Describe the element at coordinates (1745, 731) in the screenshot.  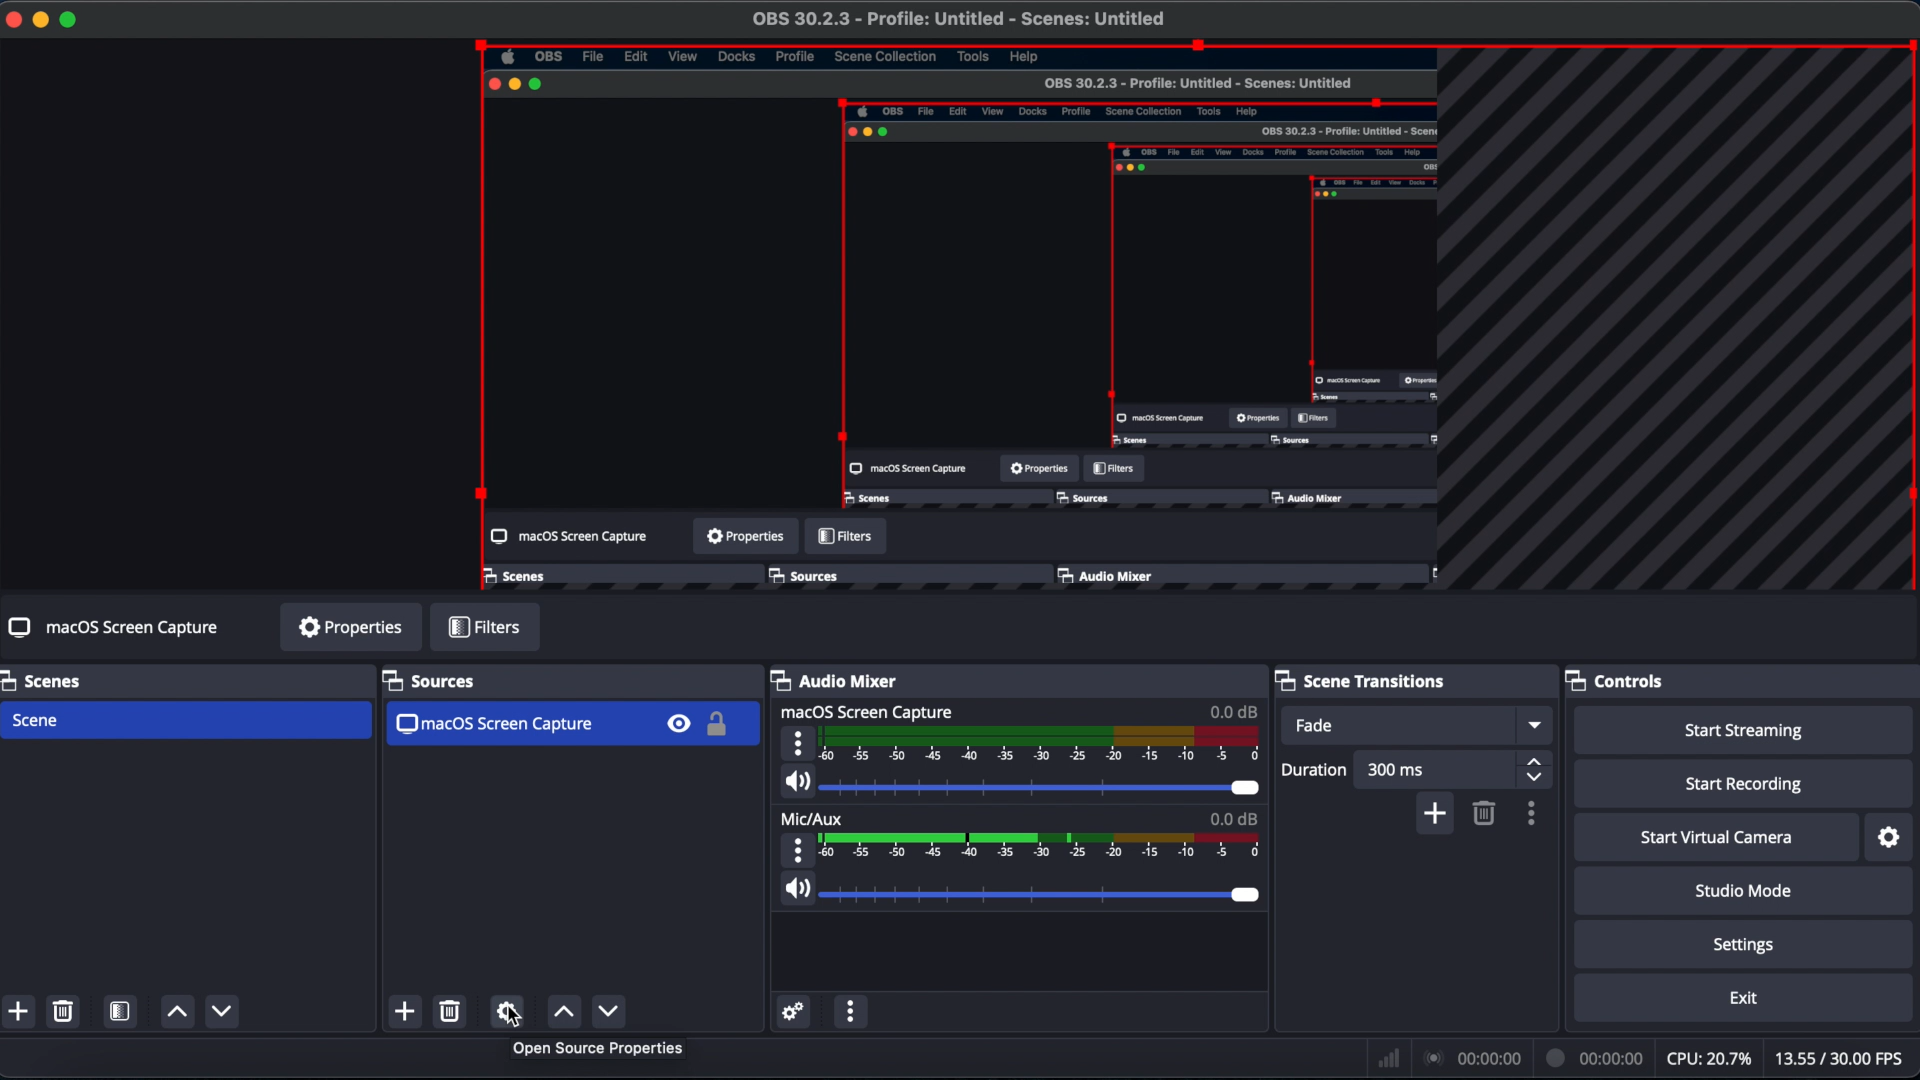
I see `start streaming` at that location.